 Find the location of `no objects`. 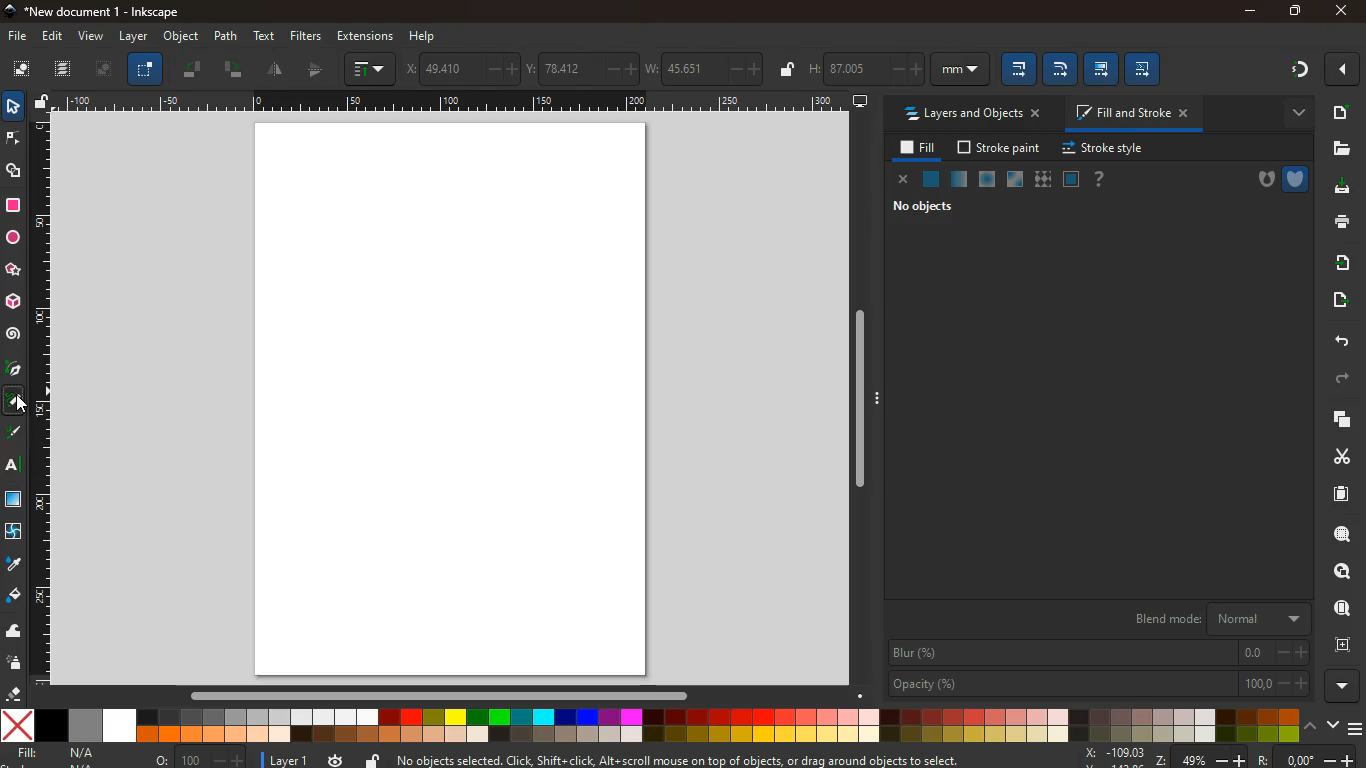

no objects is located at coordinates (927, 206).